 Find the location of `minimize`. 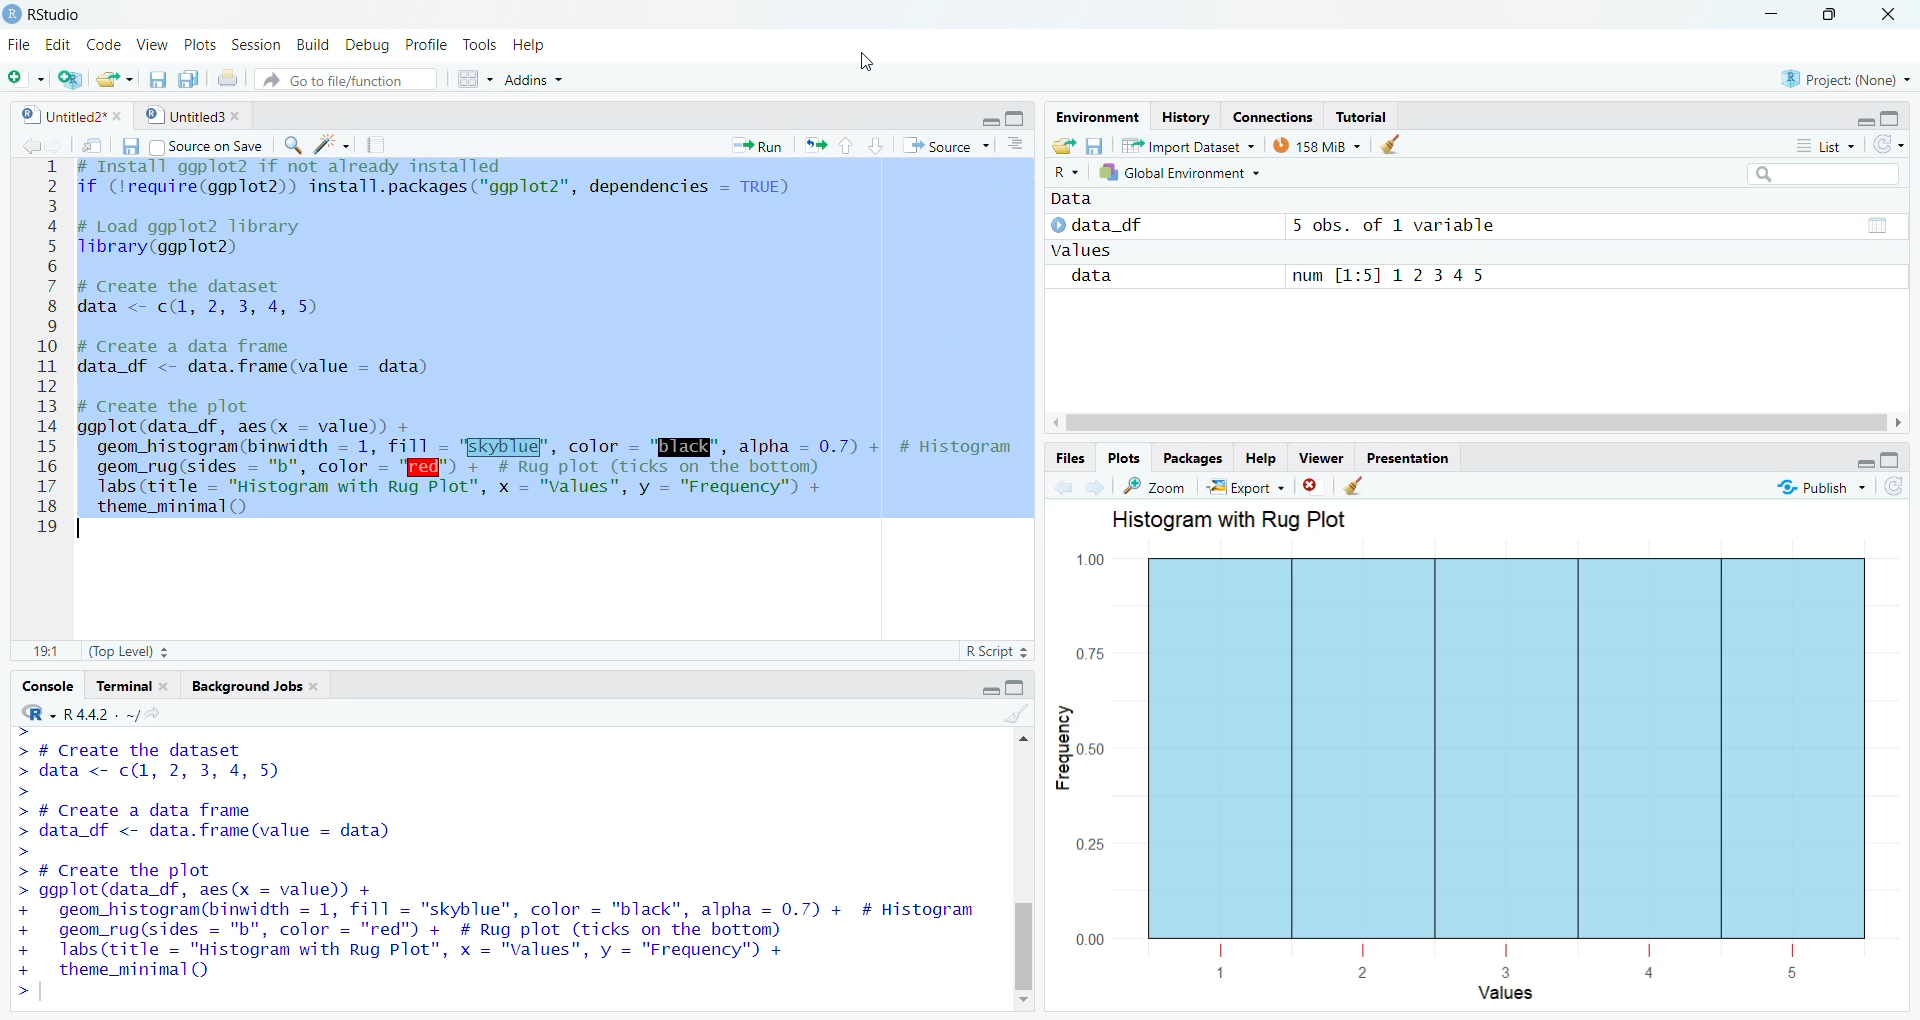

minimize is located at coordinates (1769, 16).